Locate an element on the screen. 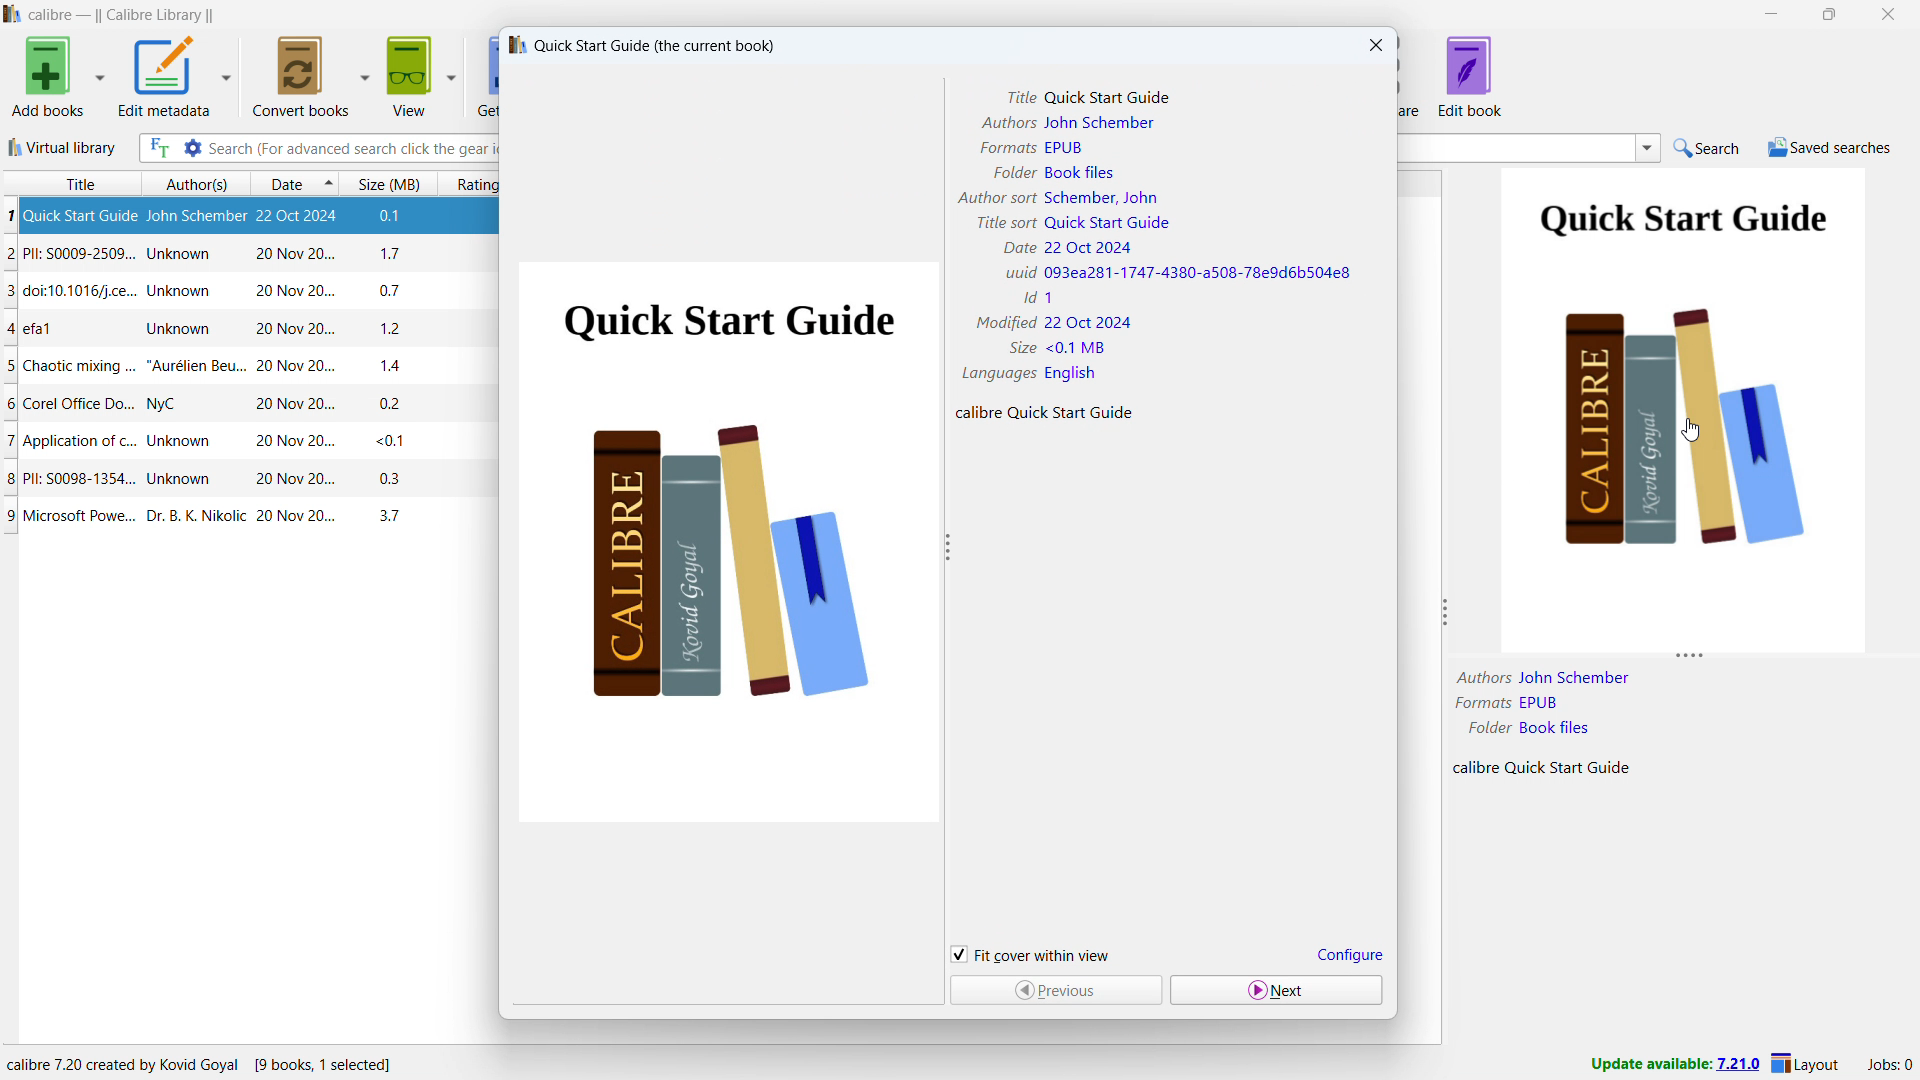  doi:10.1016/j.ce... is located at coordinates (71, 292).